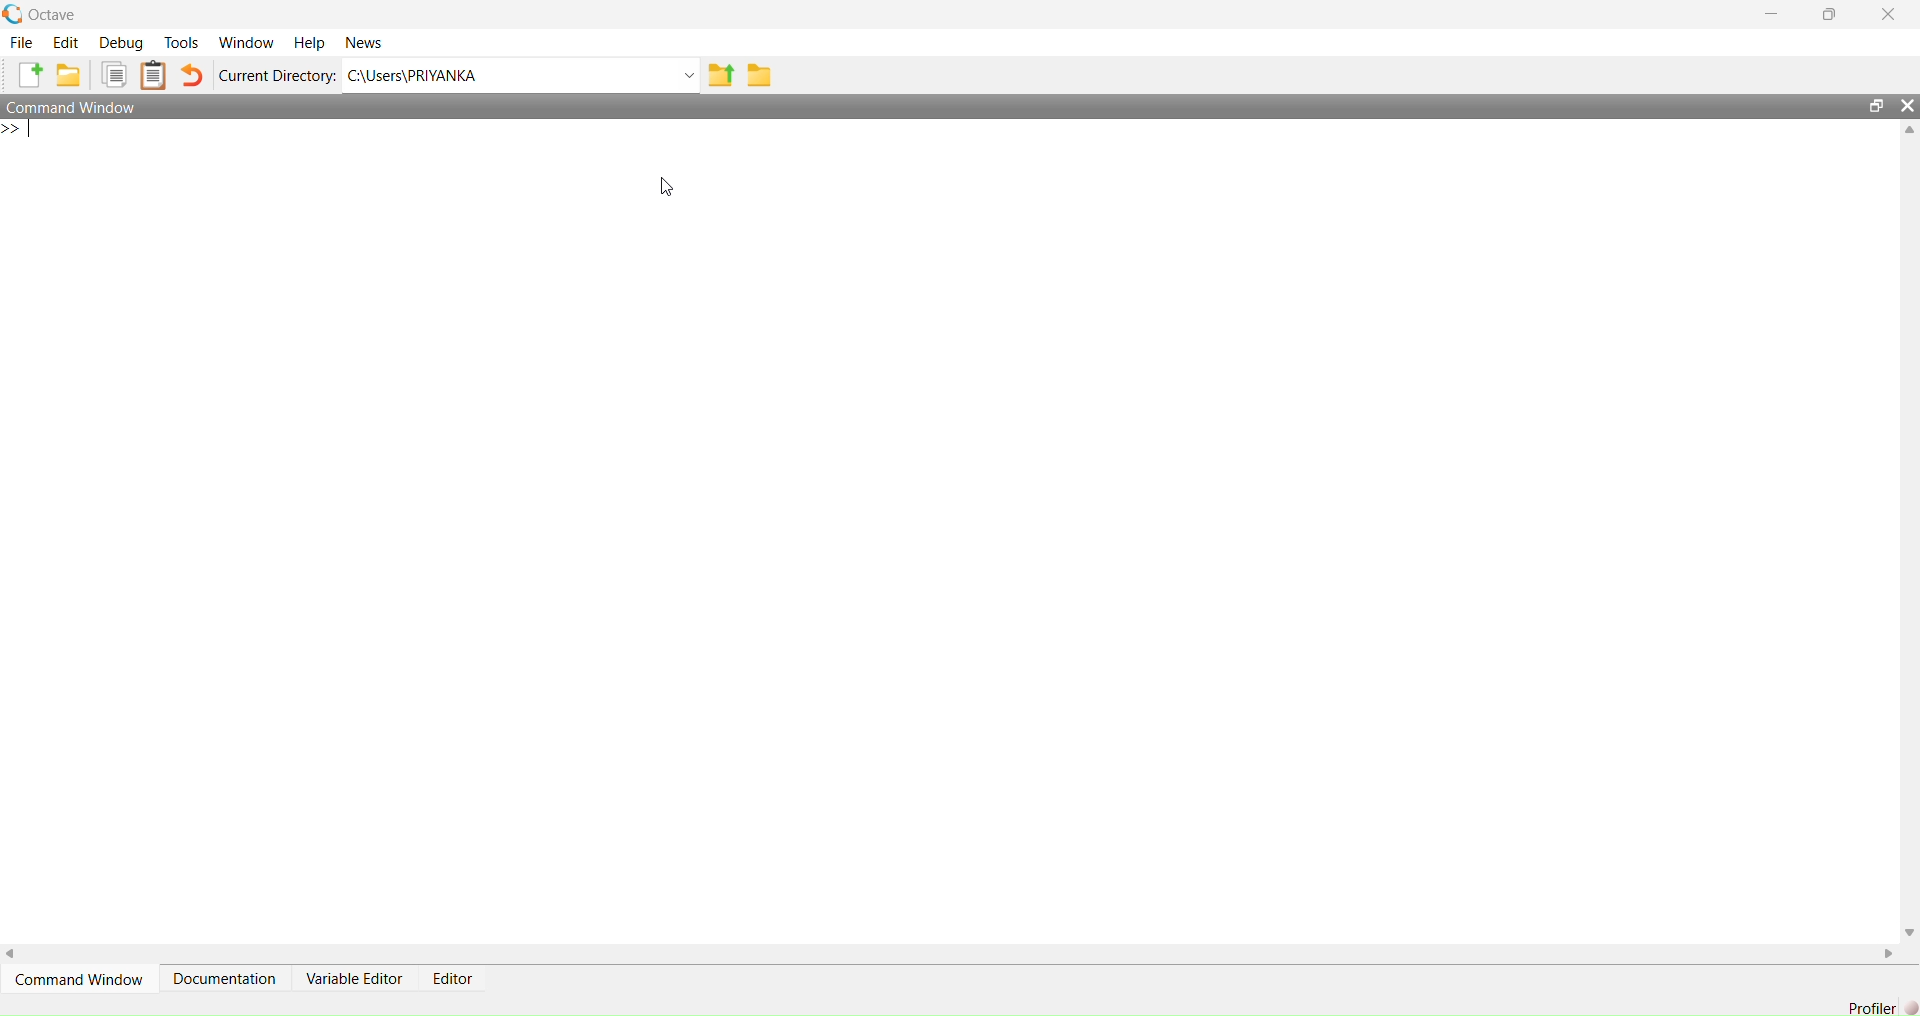 The image size is (1920, 1016). Describe the element at coordinates (1877, 107) in the screenshot. I see `Maximize/Restore` at that location.